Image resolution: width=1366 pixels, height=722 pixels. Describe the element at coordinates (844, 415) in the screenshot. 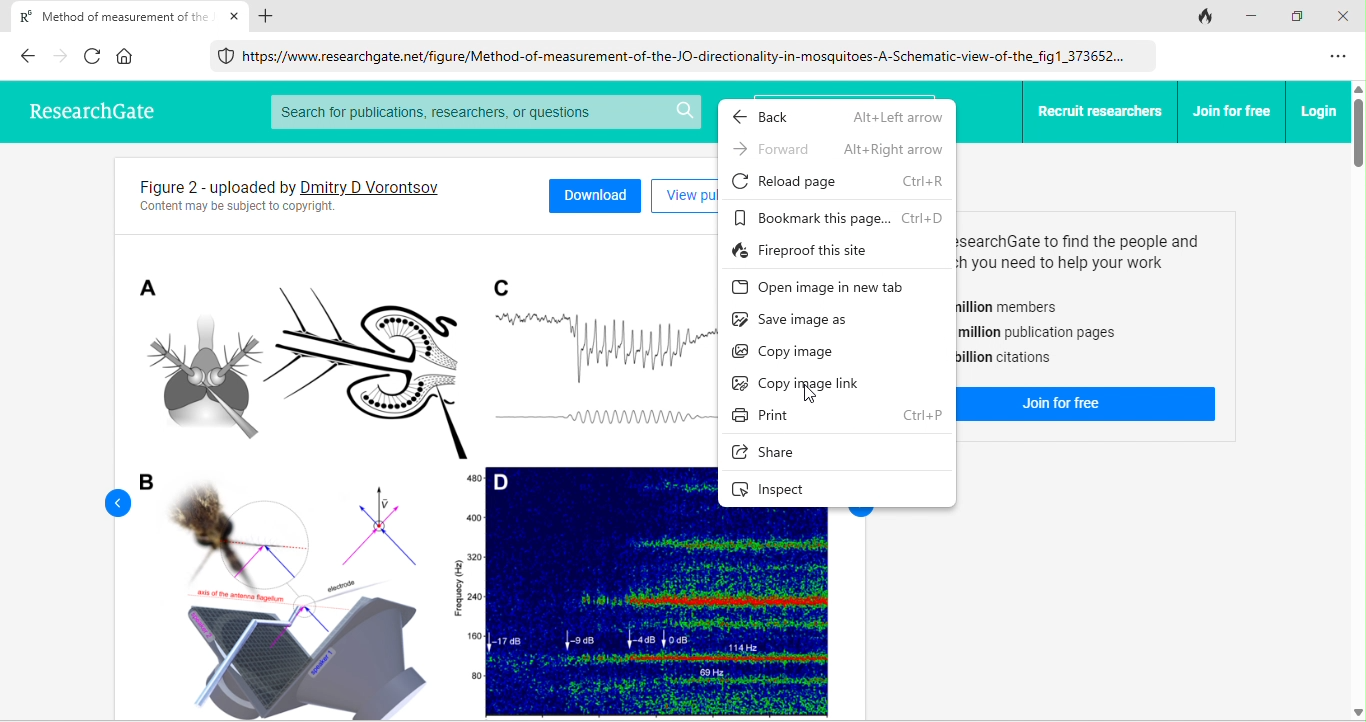

I see `print` at that location.